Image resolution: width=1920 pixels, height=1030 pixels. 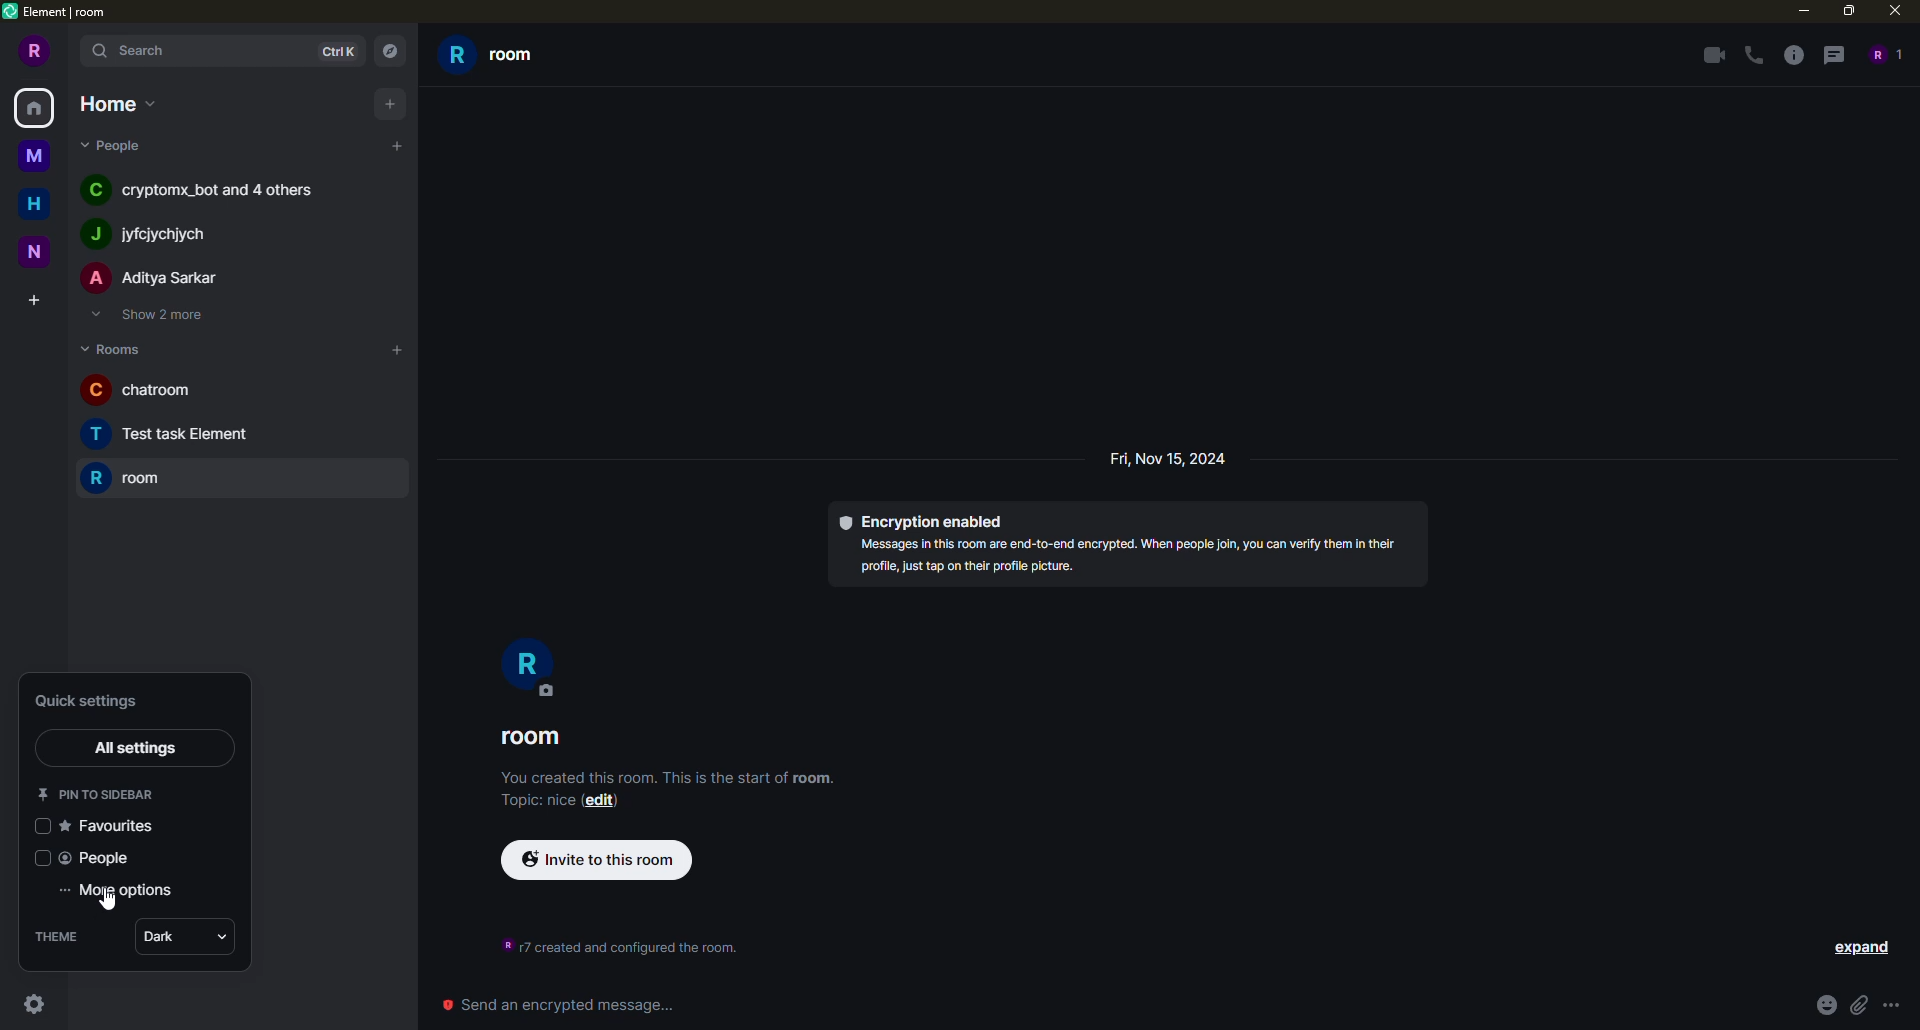 What do you see at coordinates (1711, 54) in the screenshot?
I see `video call` at bounding box center [1711, 54].